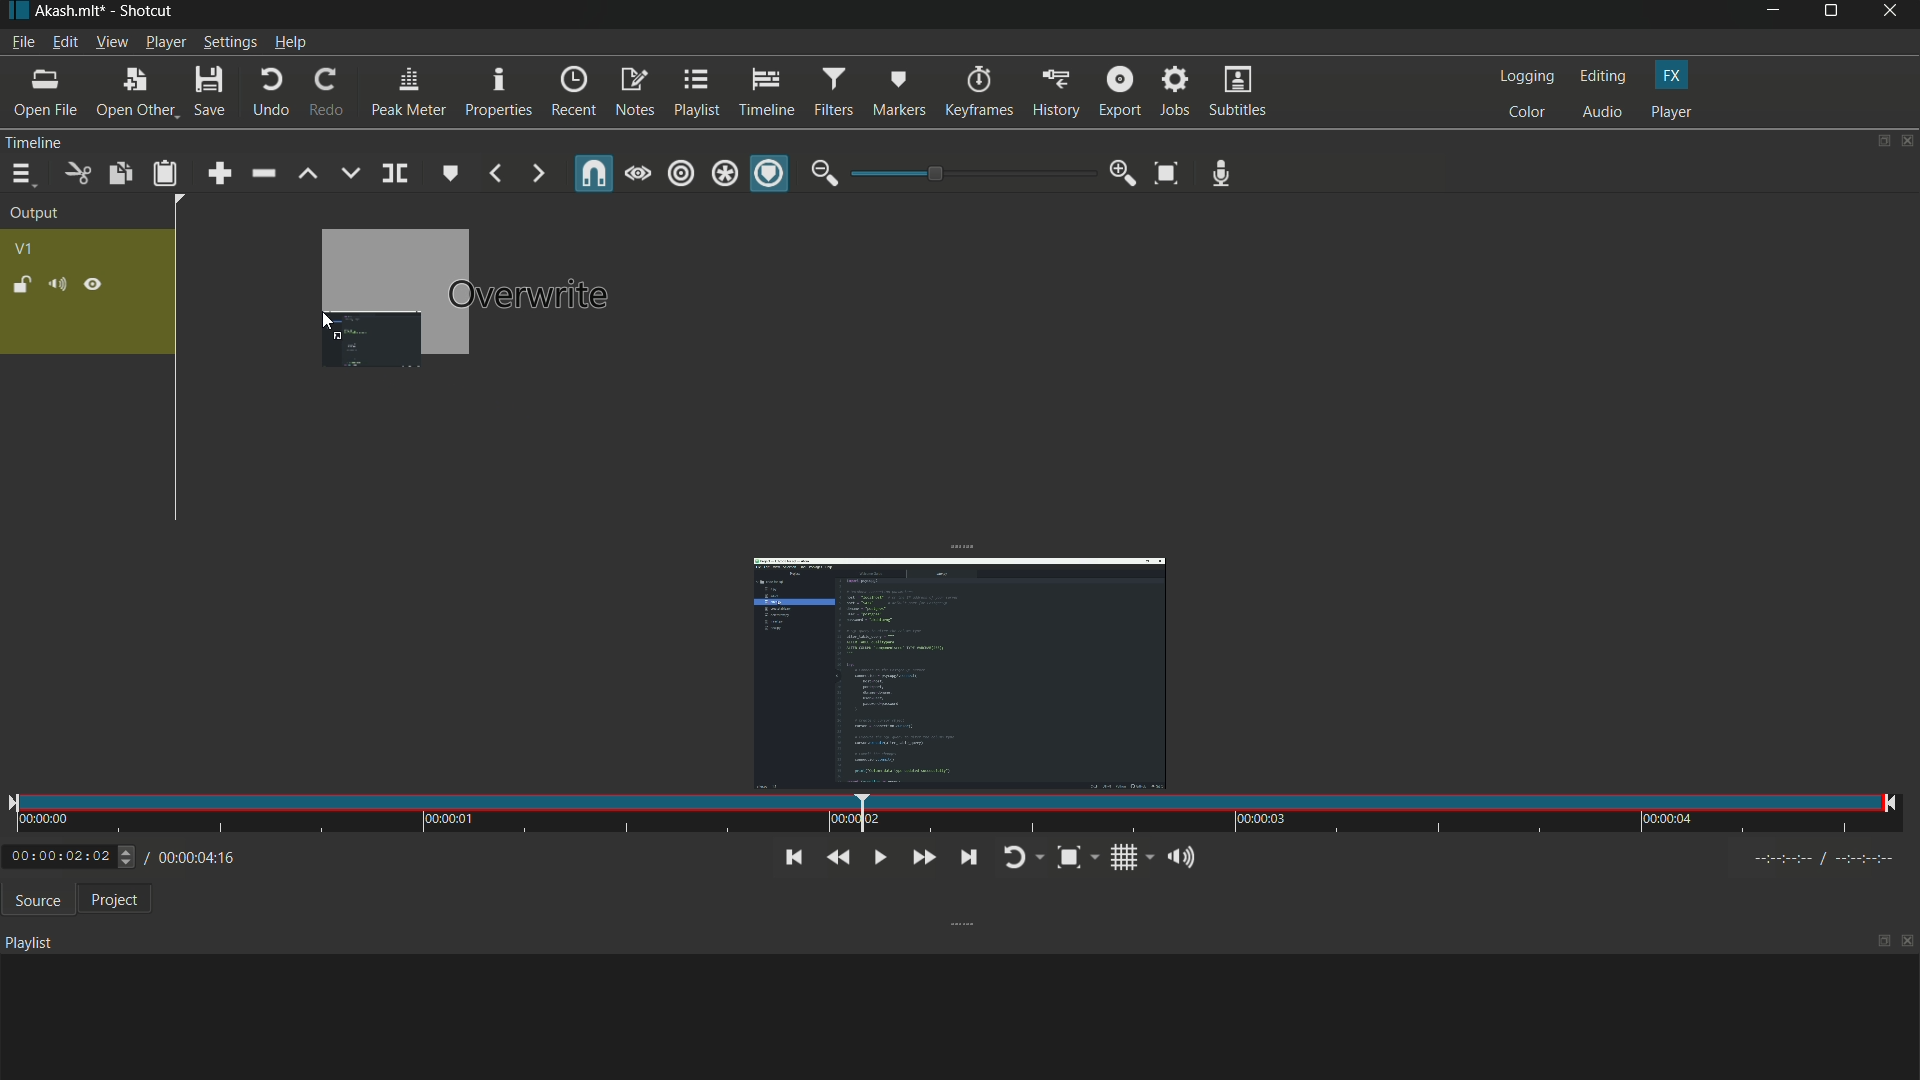 The width and height of the screenshot is (1920, 1080). I want to click on subtitles, so click(1240, 91).